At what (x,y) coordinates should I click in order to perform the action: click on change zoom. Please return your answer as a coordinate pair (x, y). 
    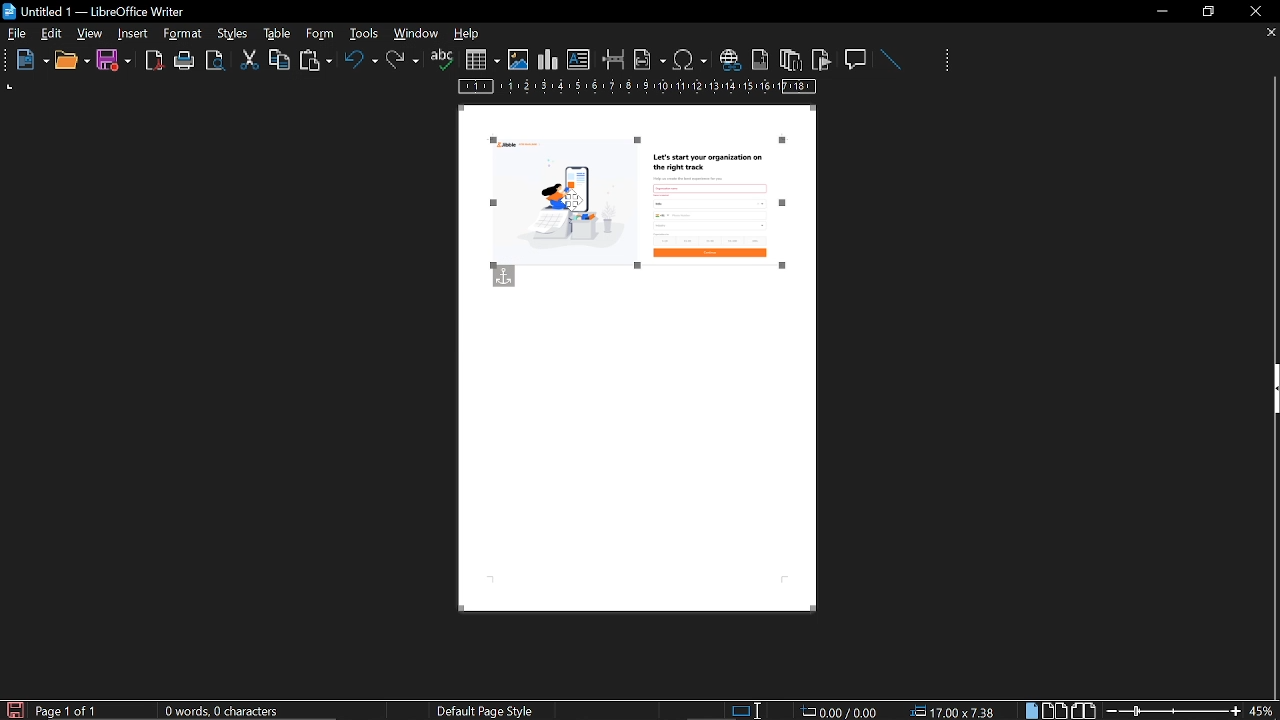
    Looking at the image, I should click on (1173, 710).